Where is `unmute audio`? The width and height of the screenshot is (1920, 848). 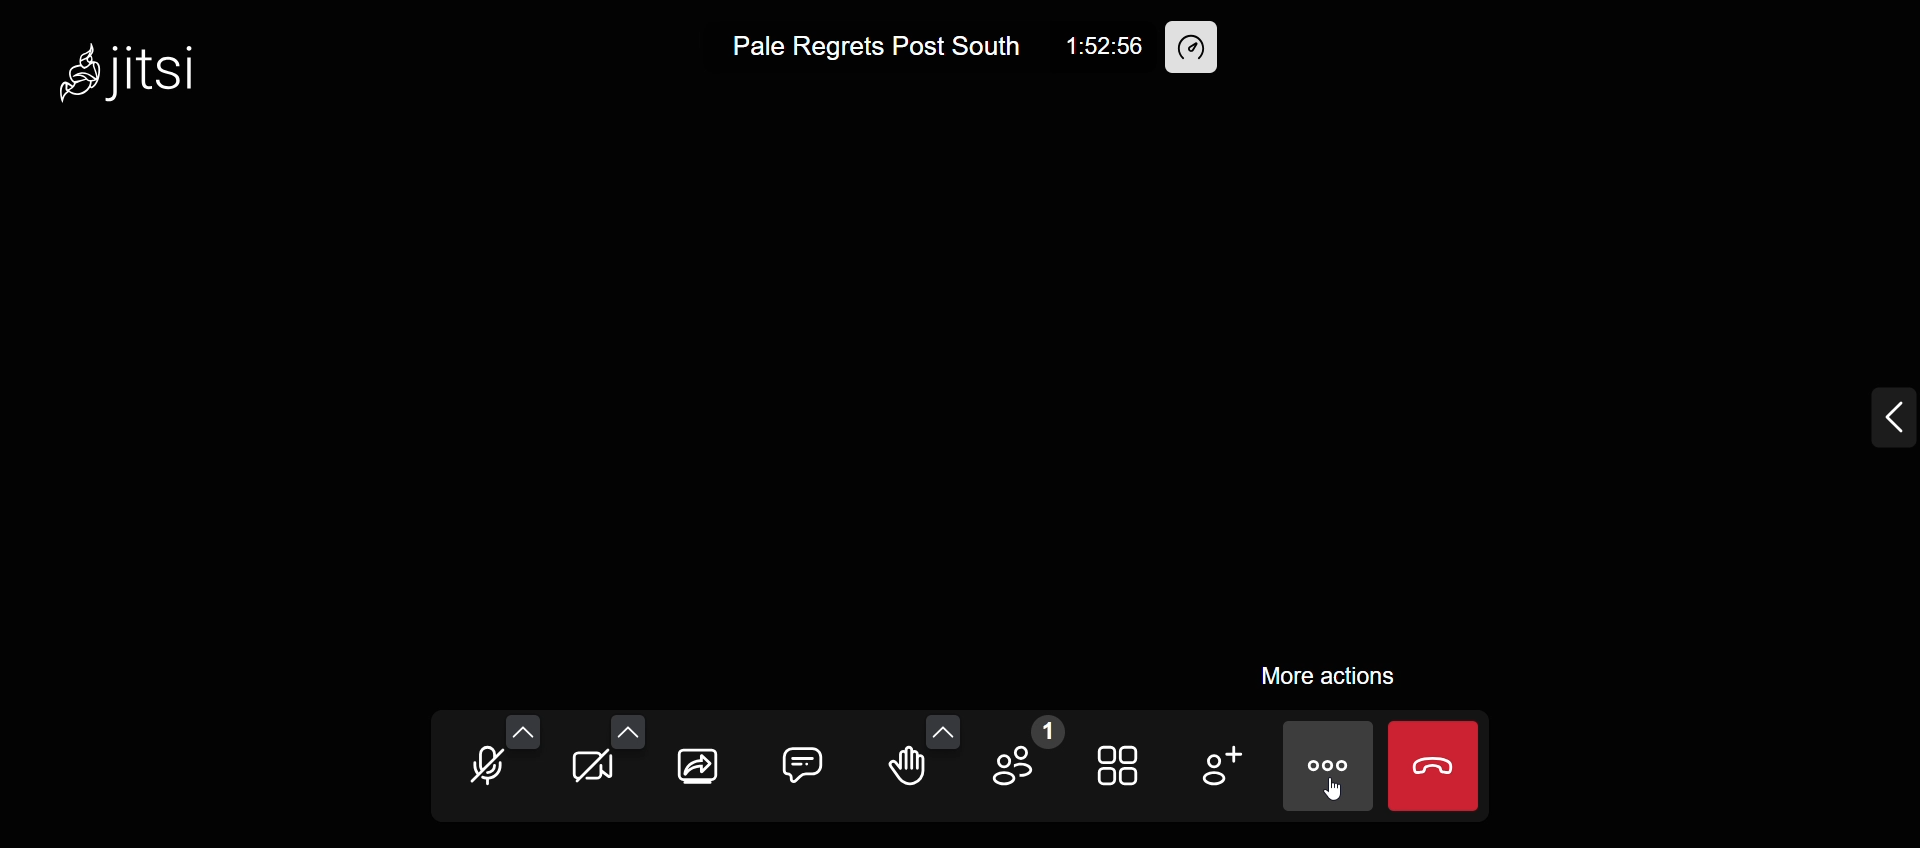 unmute audio is located at coordinates (482, 766).